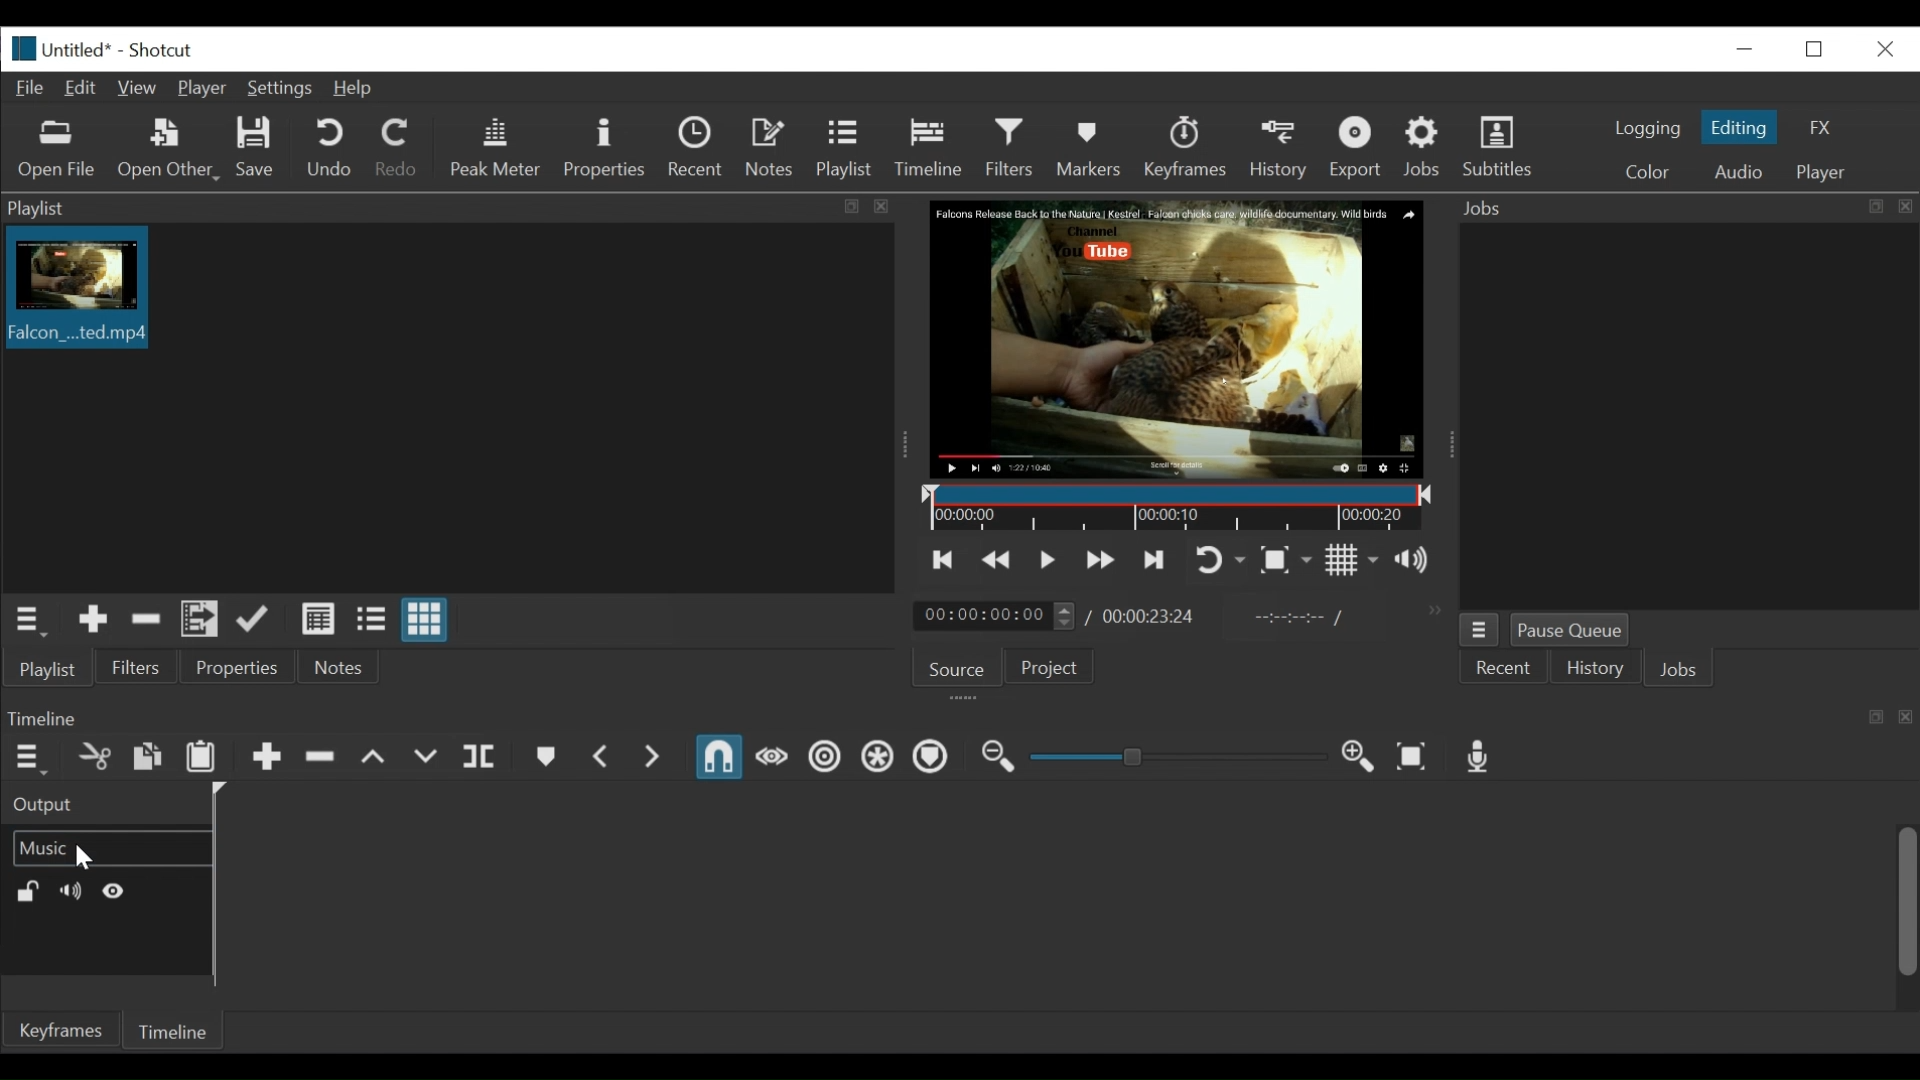  What do you see at coordinates (1501, 147) in the screenshot?
I see `Subtitles` at bounding box center [1501, 147].